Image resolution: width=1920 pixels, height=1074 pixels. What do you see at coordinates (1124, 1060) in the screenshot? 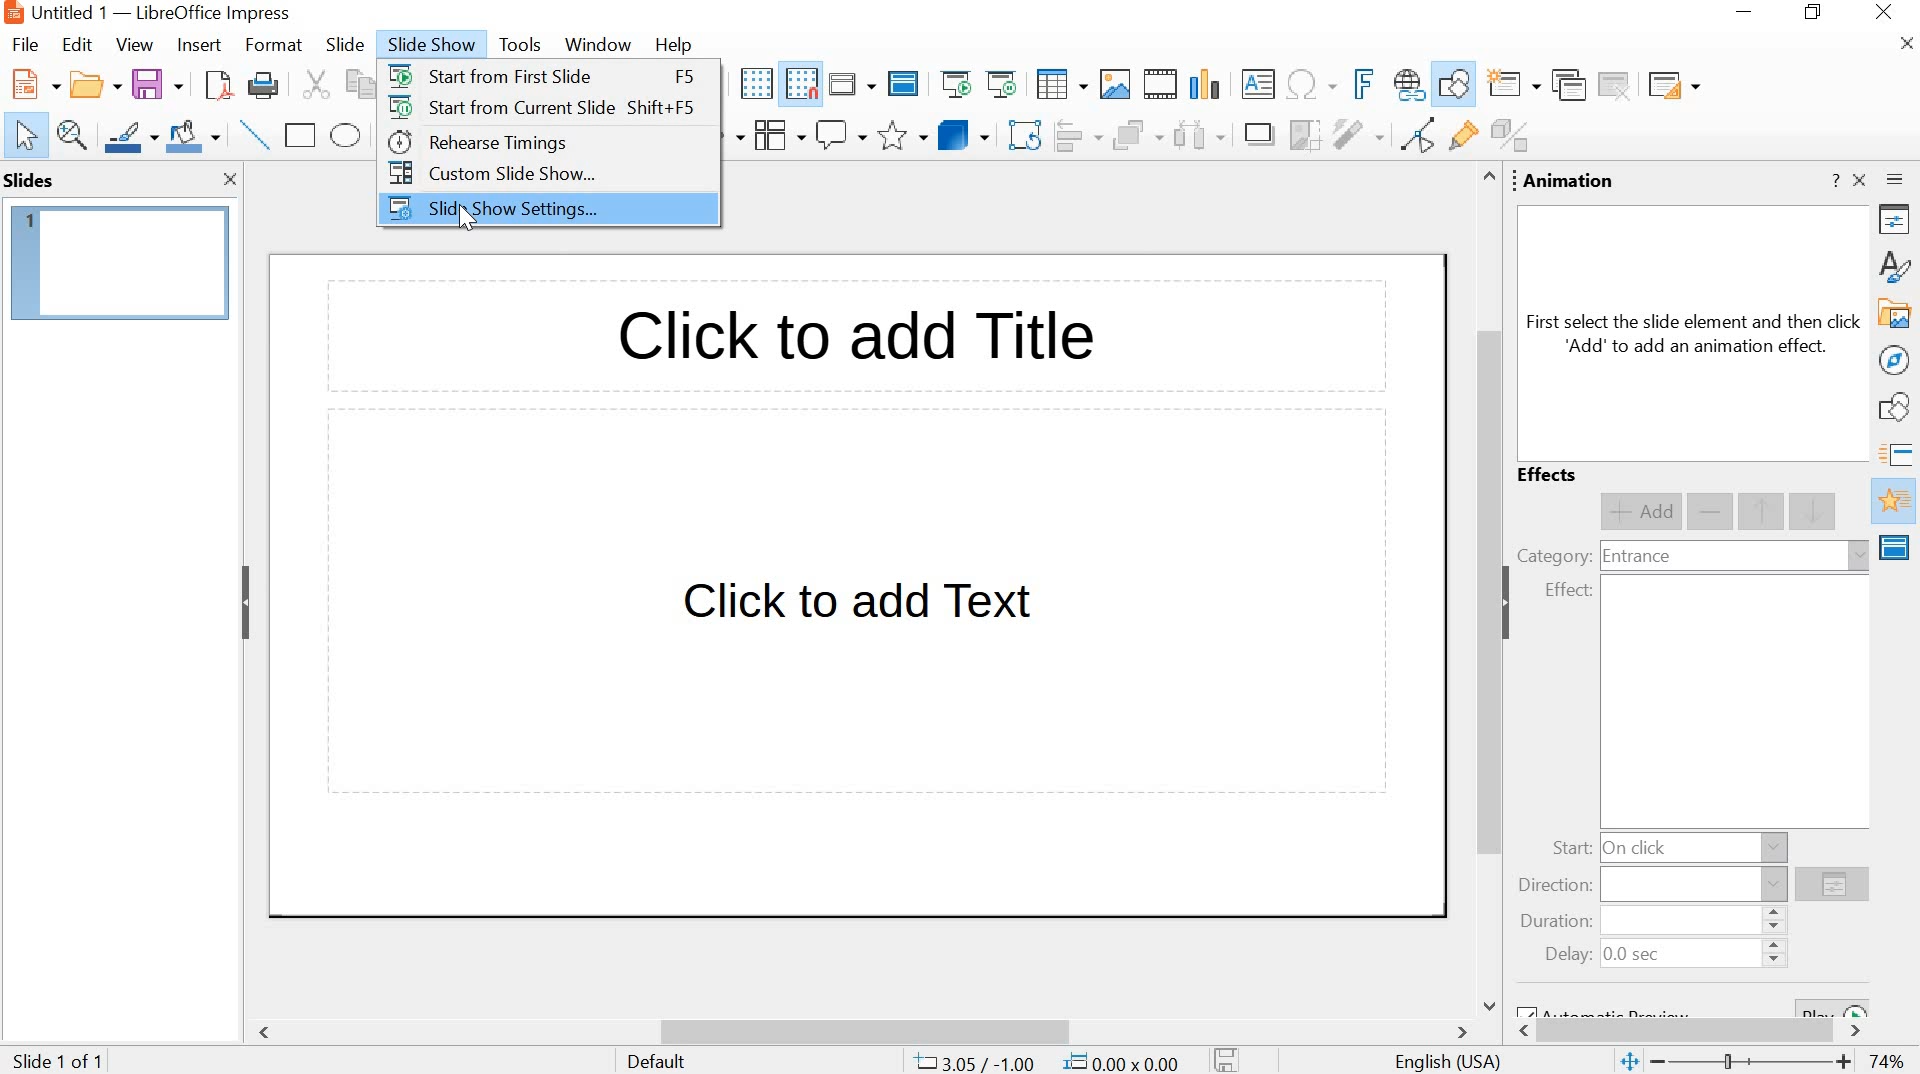
I see `0.00x0.00` at bounding box center [1124, 1060].